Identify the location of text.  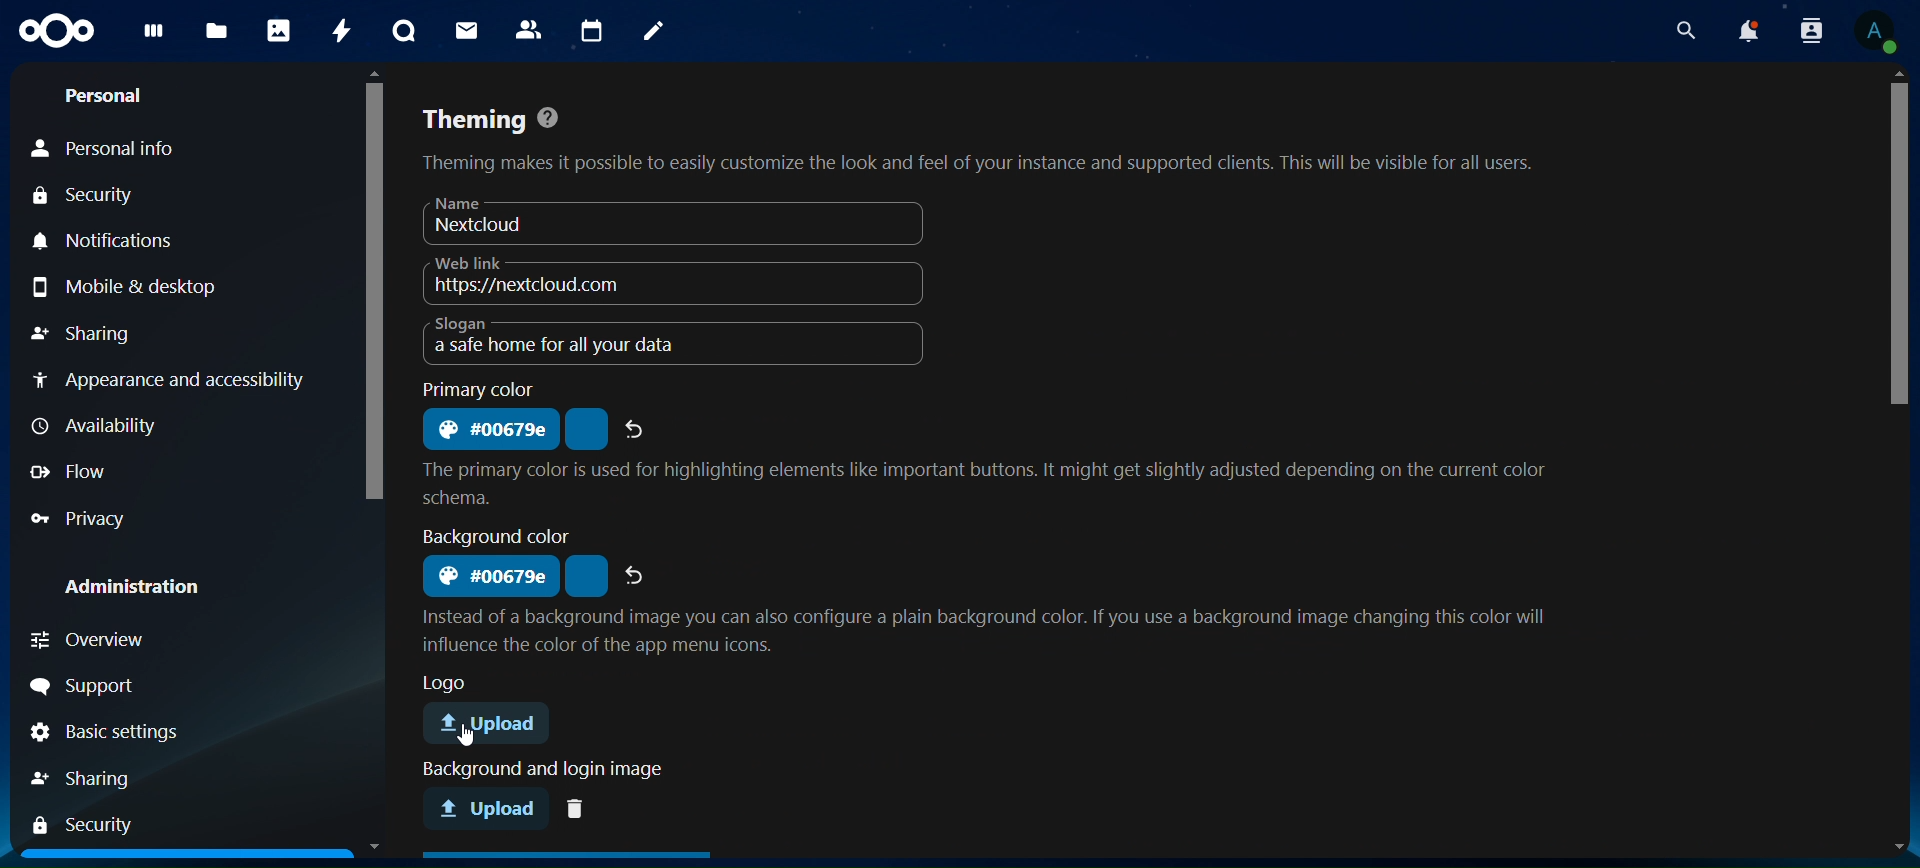
(987, 482).